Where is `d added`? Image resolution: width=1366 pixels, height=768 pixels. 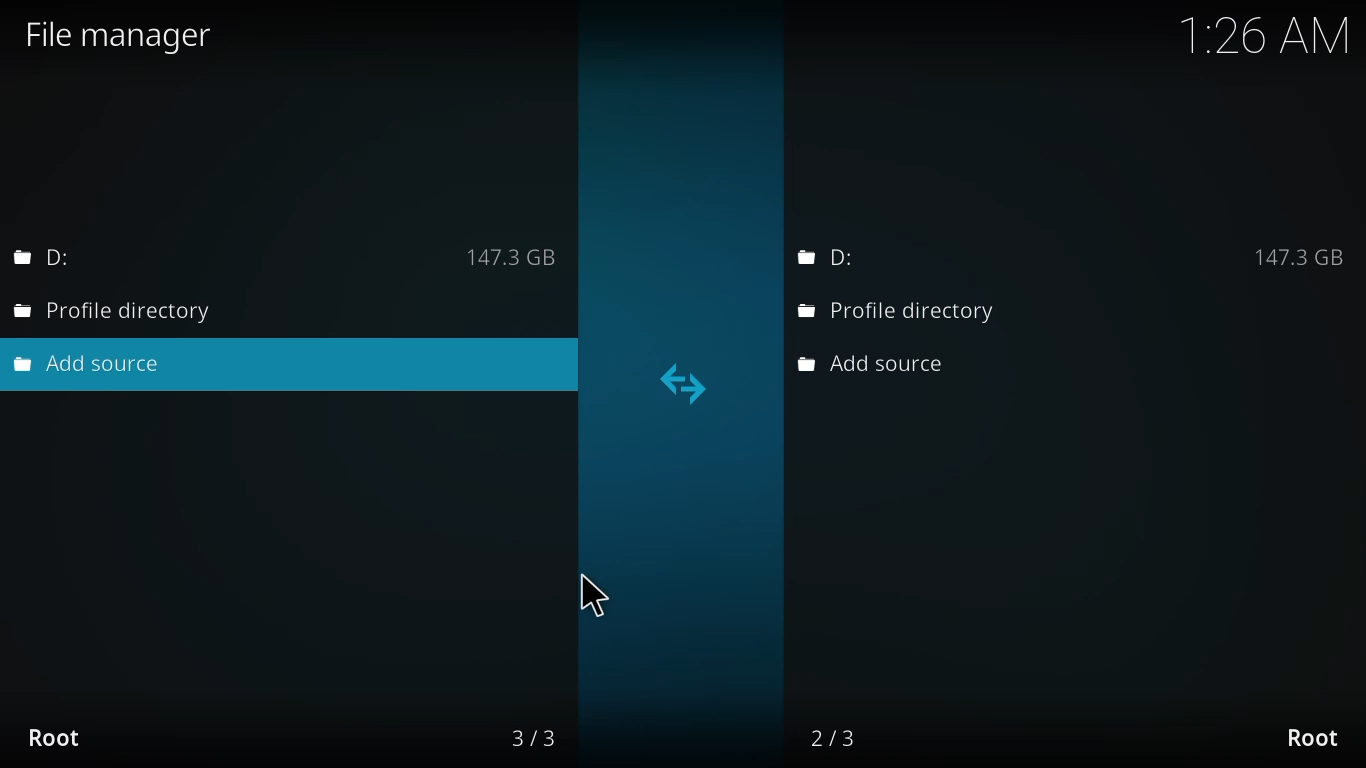
d added is located at coordinates (57, 257).